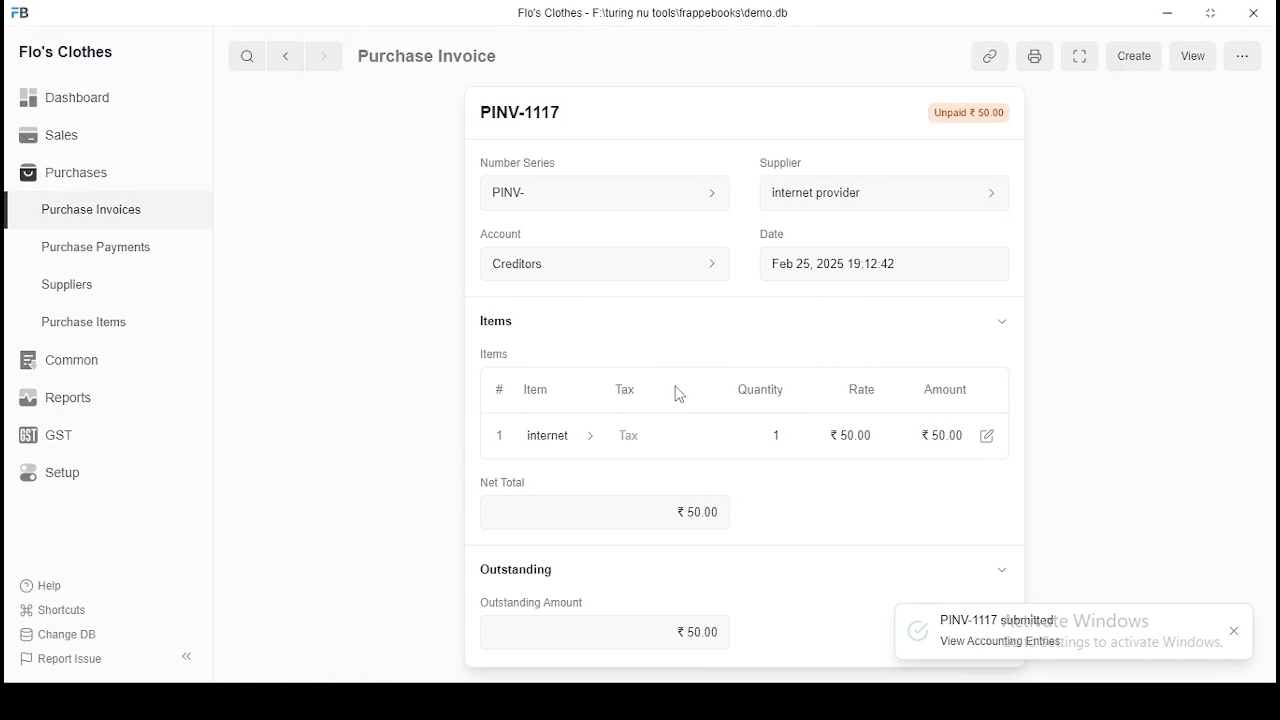 This screenshot has width=1280, height=720. Describe the element at coordinates (1134, 57) in the screenshot. I see `create` at that location.